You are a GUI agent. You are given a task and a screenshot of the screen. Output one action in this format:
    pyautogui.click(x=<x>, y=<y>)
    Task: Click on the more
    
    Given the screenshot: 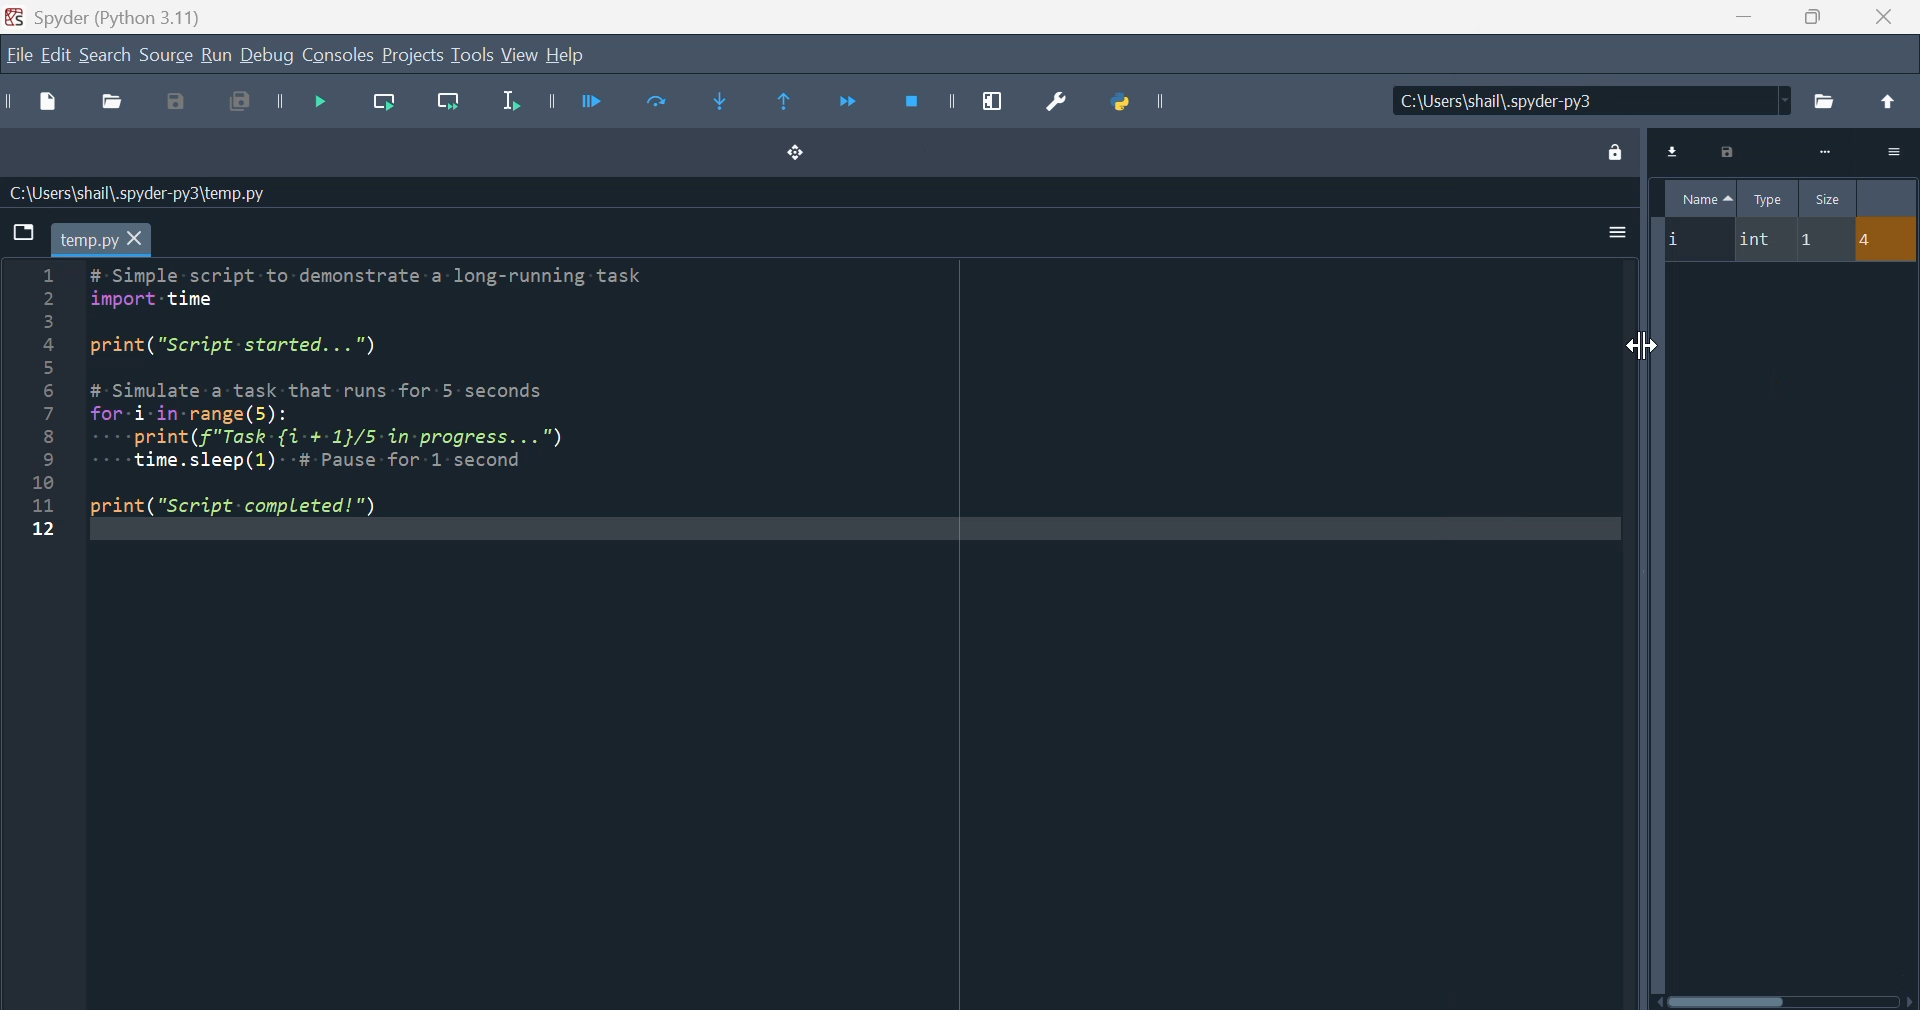 What is the action you would take?
    pyautogui.click(x=1823, y=153)
    